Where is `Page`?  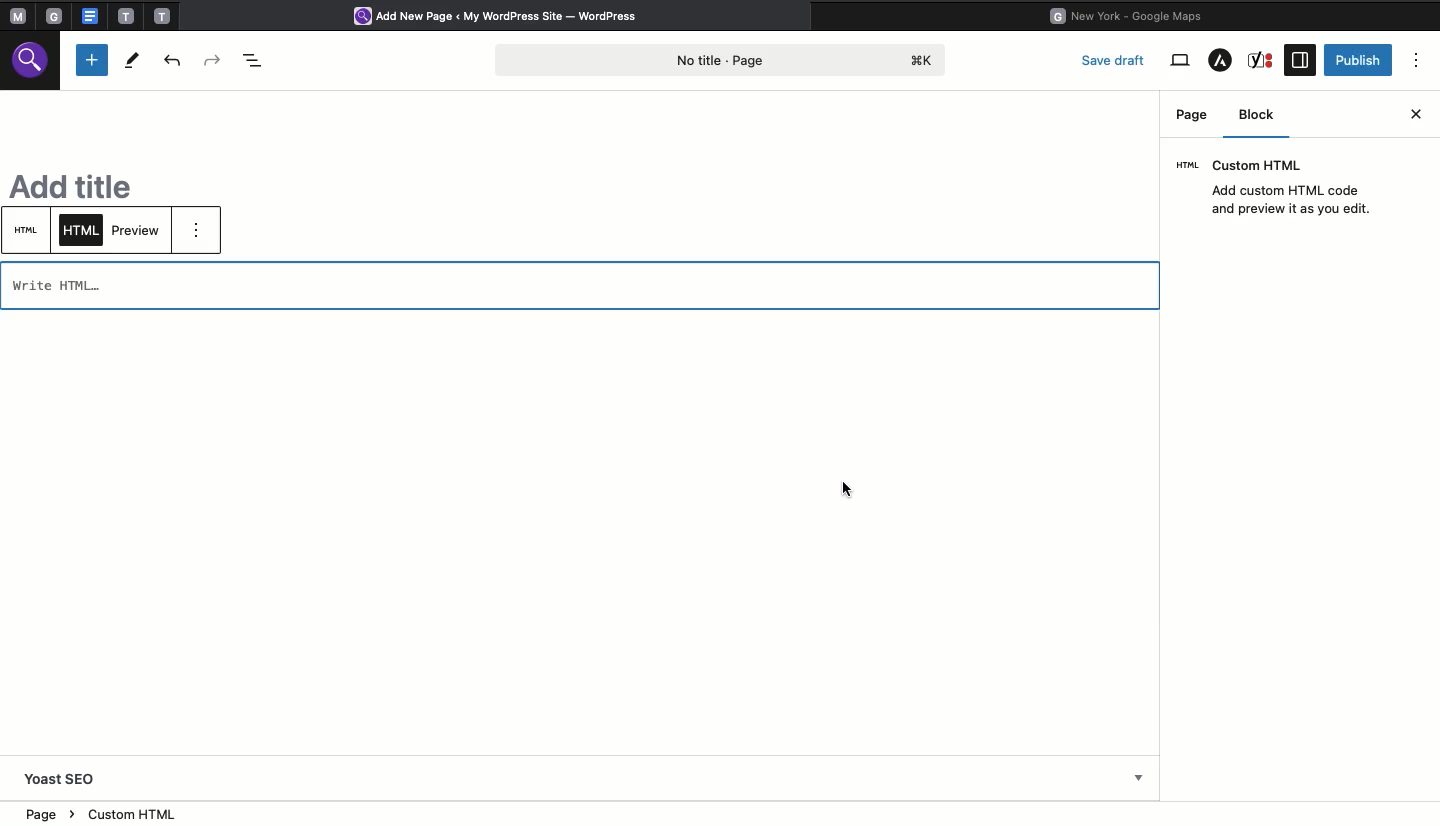 Page is located at coordinates (725, 58).